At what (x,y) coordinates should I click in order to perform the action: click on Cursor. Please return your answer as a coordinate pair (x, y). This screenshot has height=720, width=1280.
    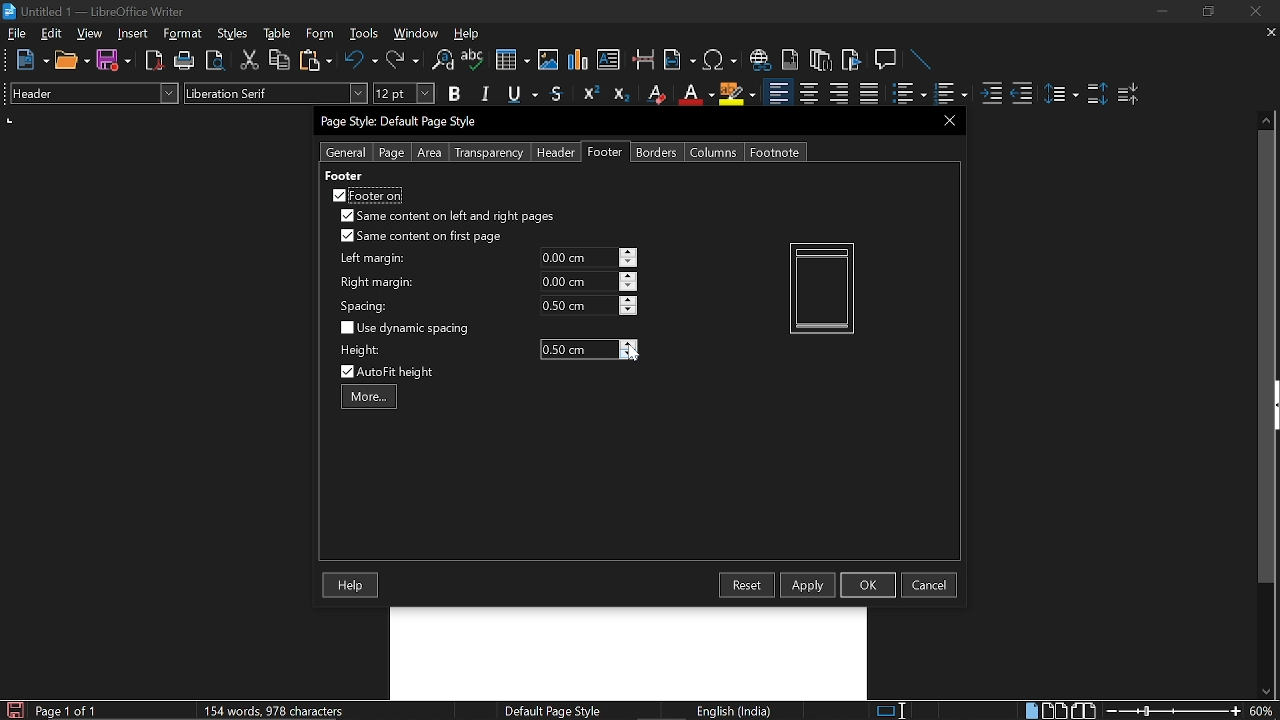
    Looking at the image, I should click on (633, 353).